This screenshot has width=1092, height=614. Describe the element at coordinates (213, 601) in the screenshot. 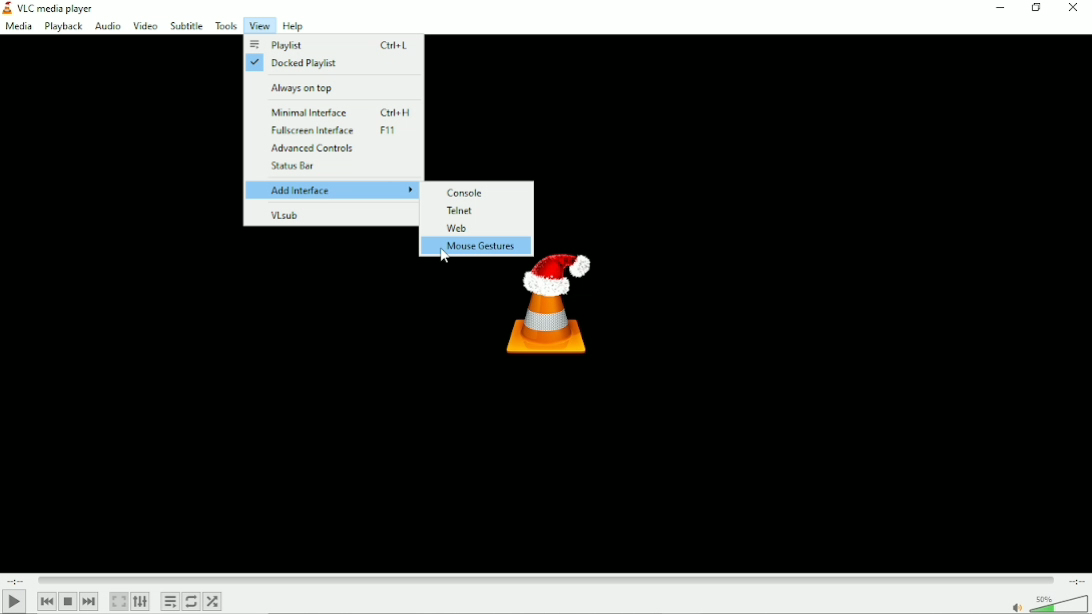

I see `Random` at that location.